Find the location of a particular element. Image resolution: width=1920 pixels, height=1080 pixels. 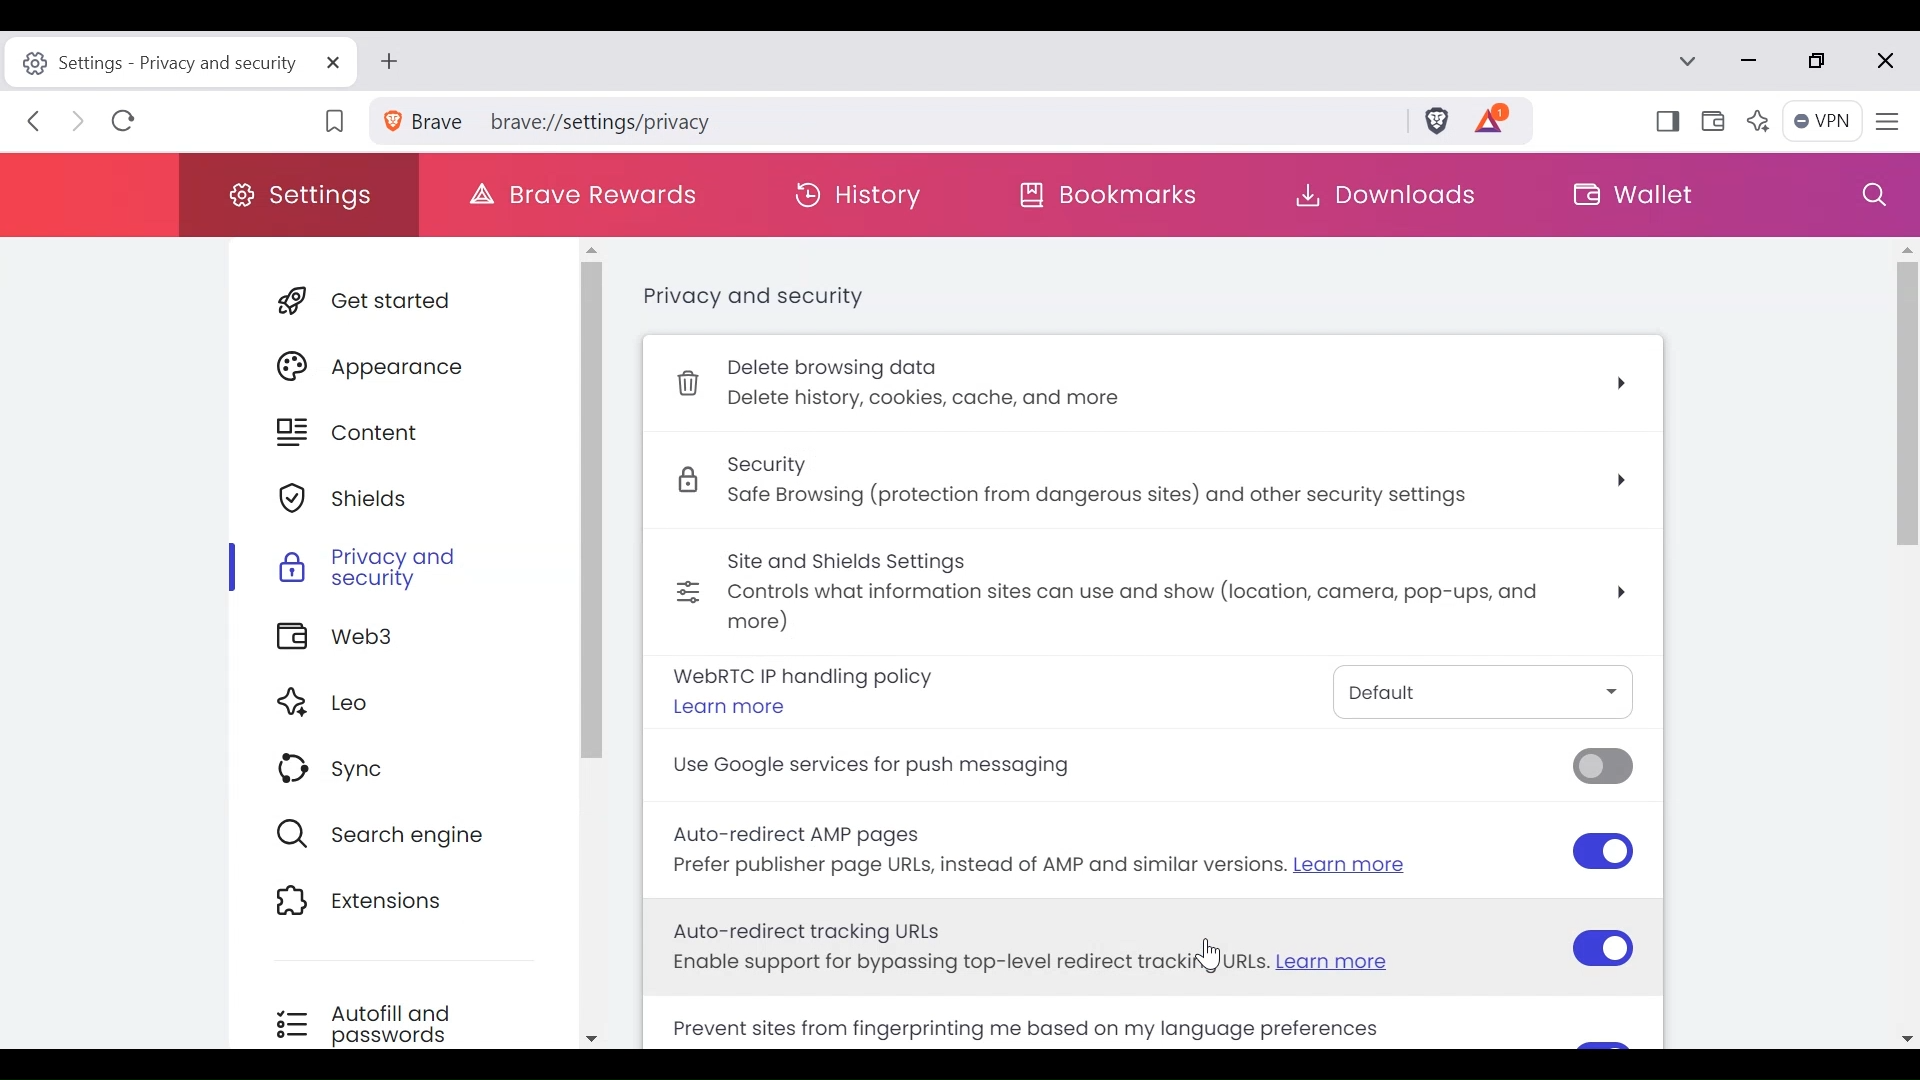

Refresh is located at coordinates (125, 124).